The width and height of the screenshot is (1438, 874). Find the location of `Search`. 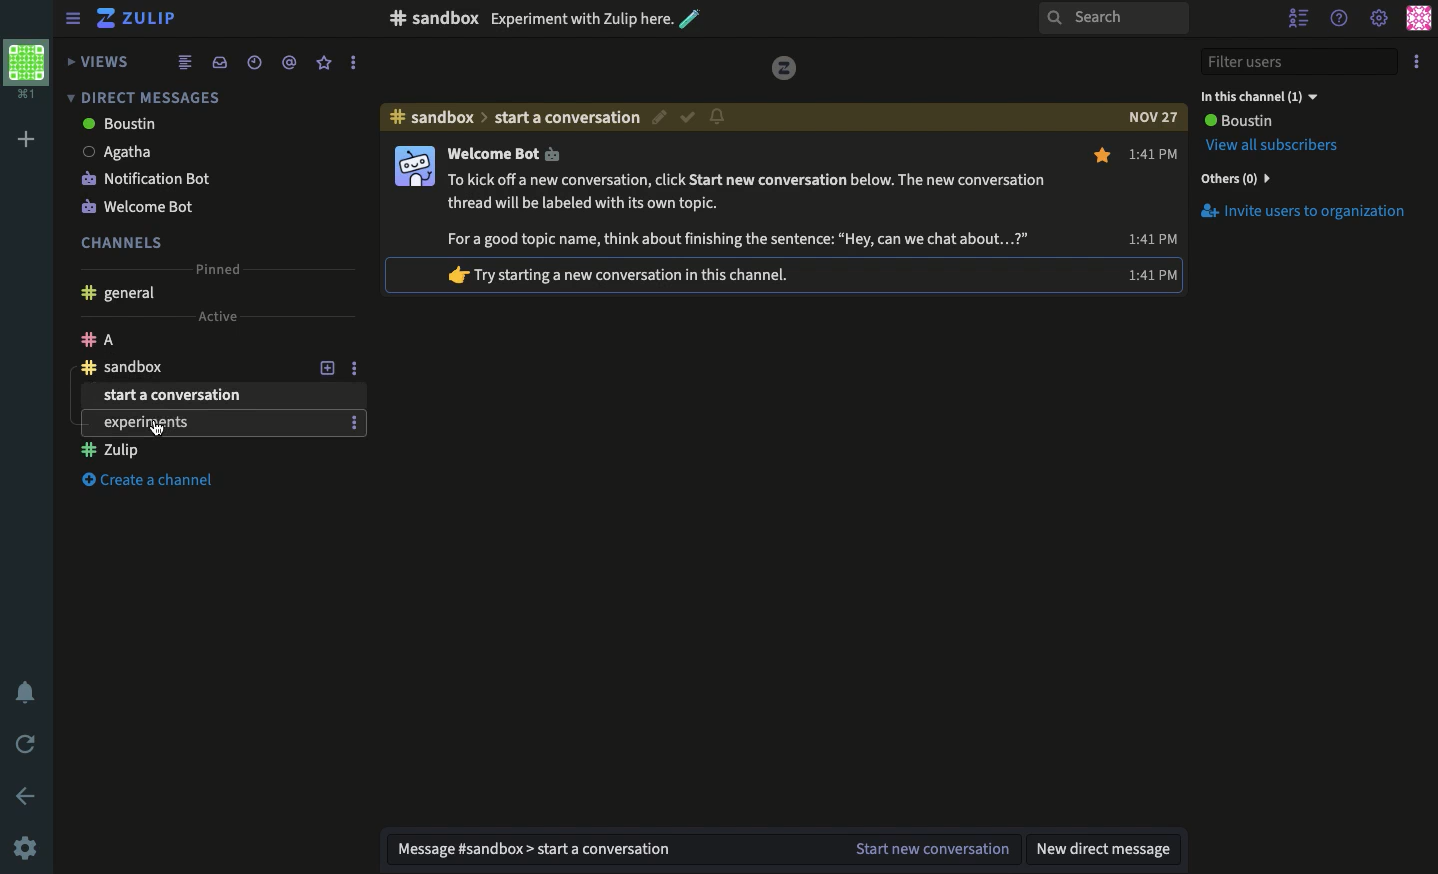

Search is located at coordinates (1112, 19).